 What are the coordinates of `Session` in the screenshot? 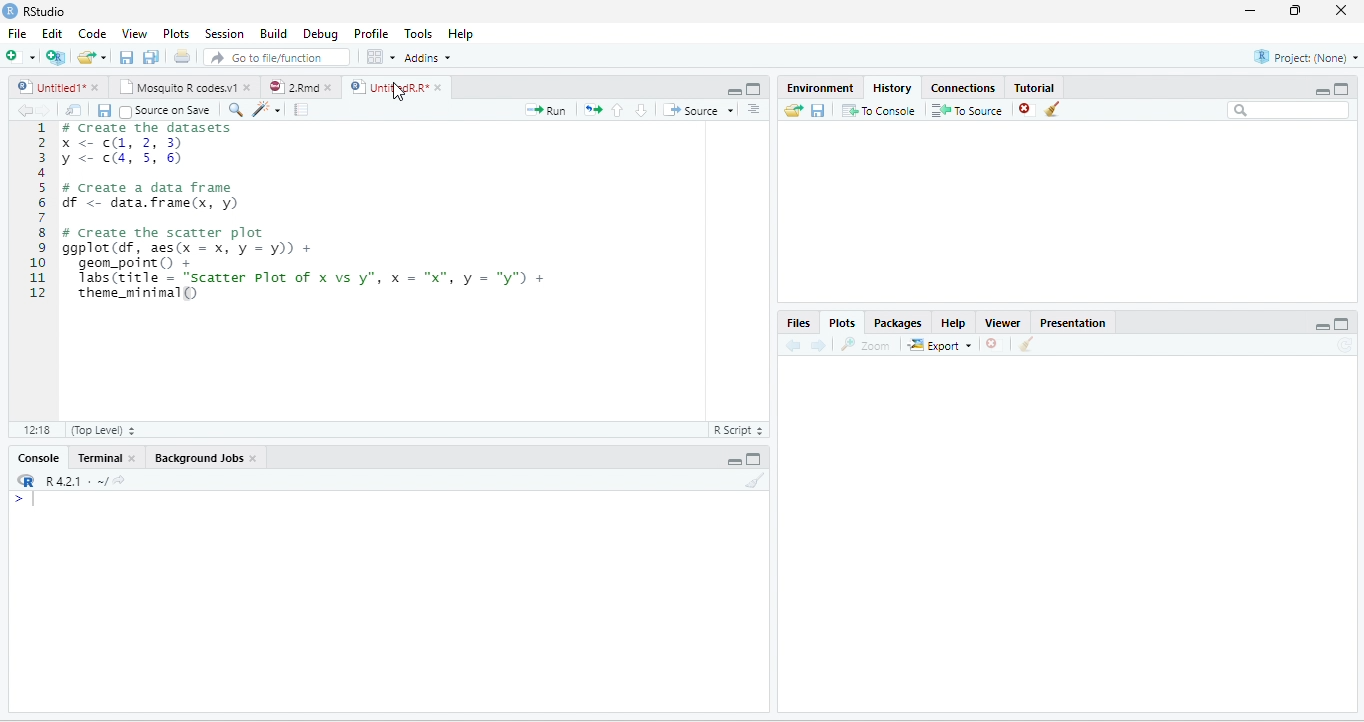 It's located at (225, 33).